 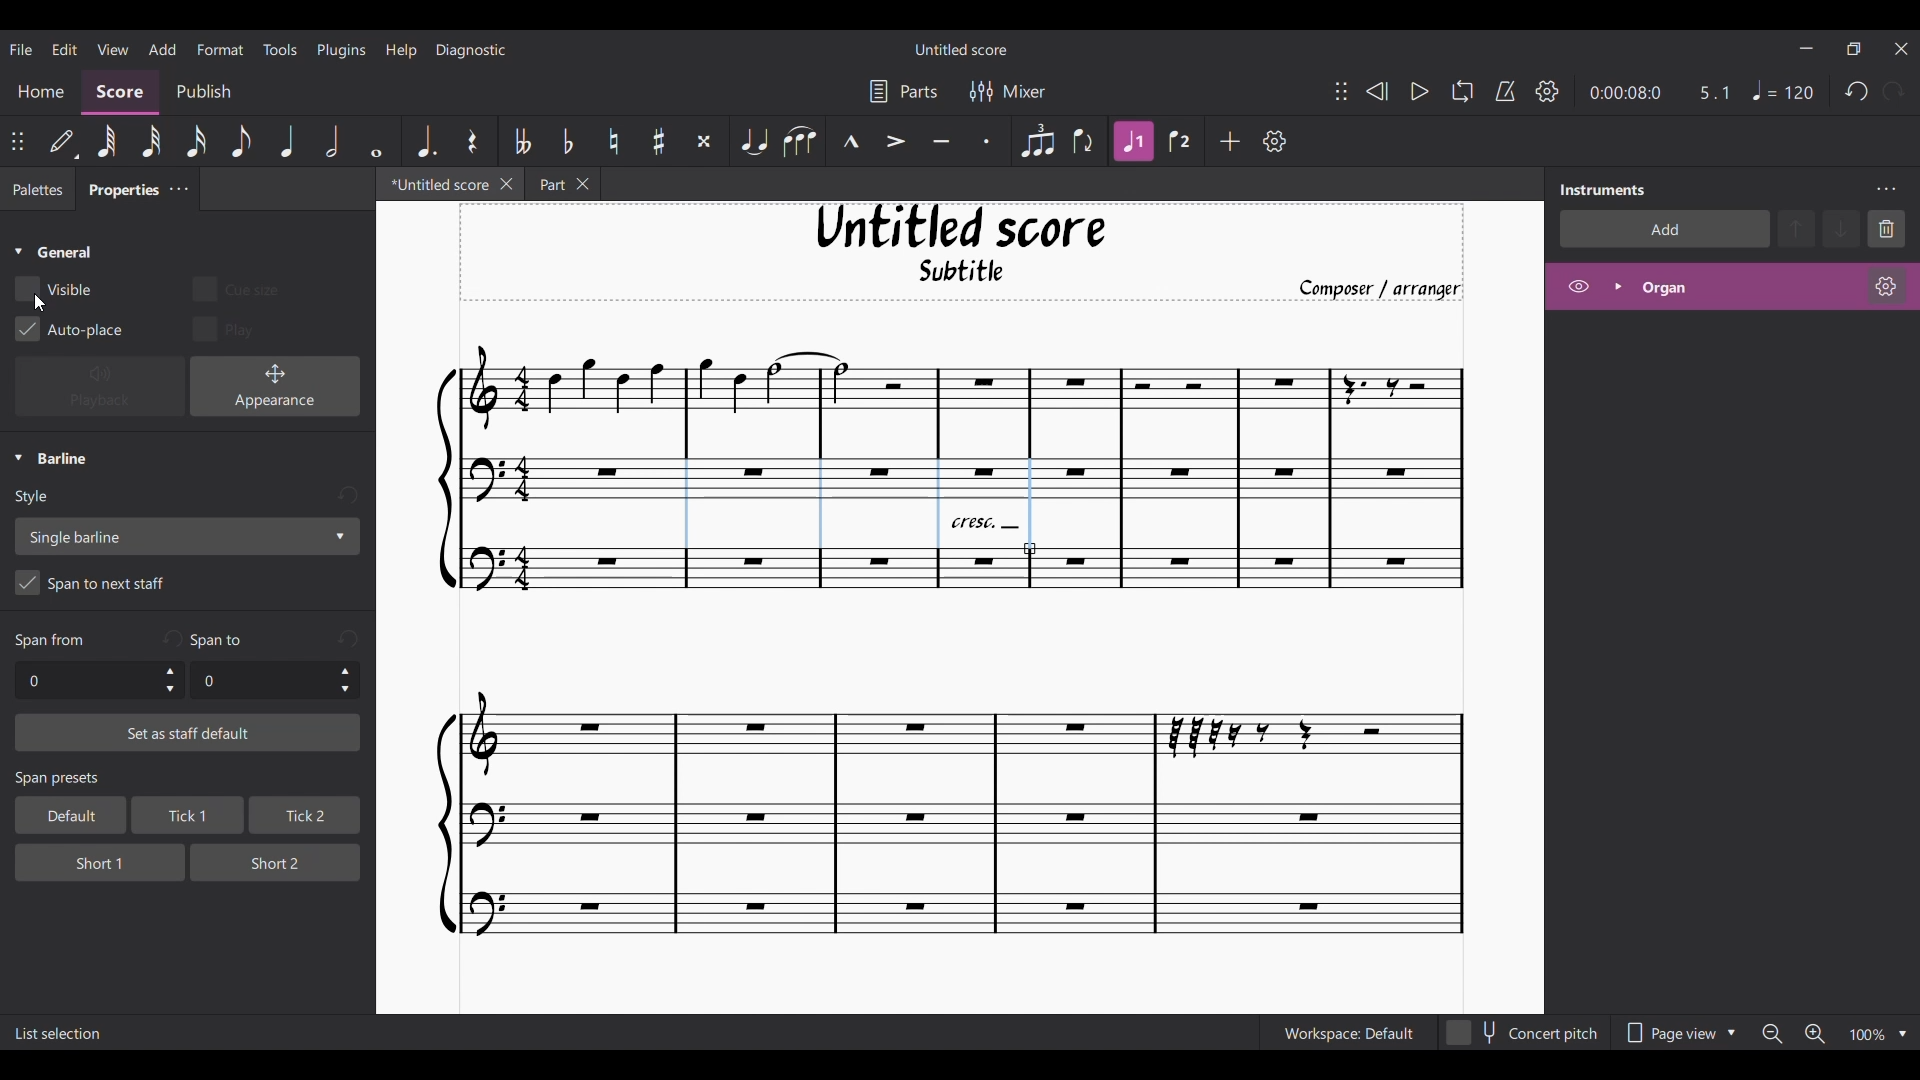 I want to click on Cursor clicking on Toggle for Visible, so click(x=38, y=303).